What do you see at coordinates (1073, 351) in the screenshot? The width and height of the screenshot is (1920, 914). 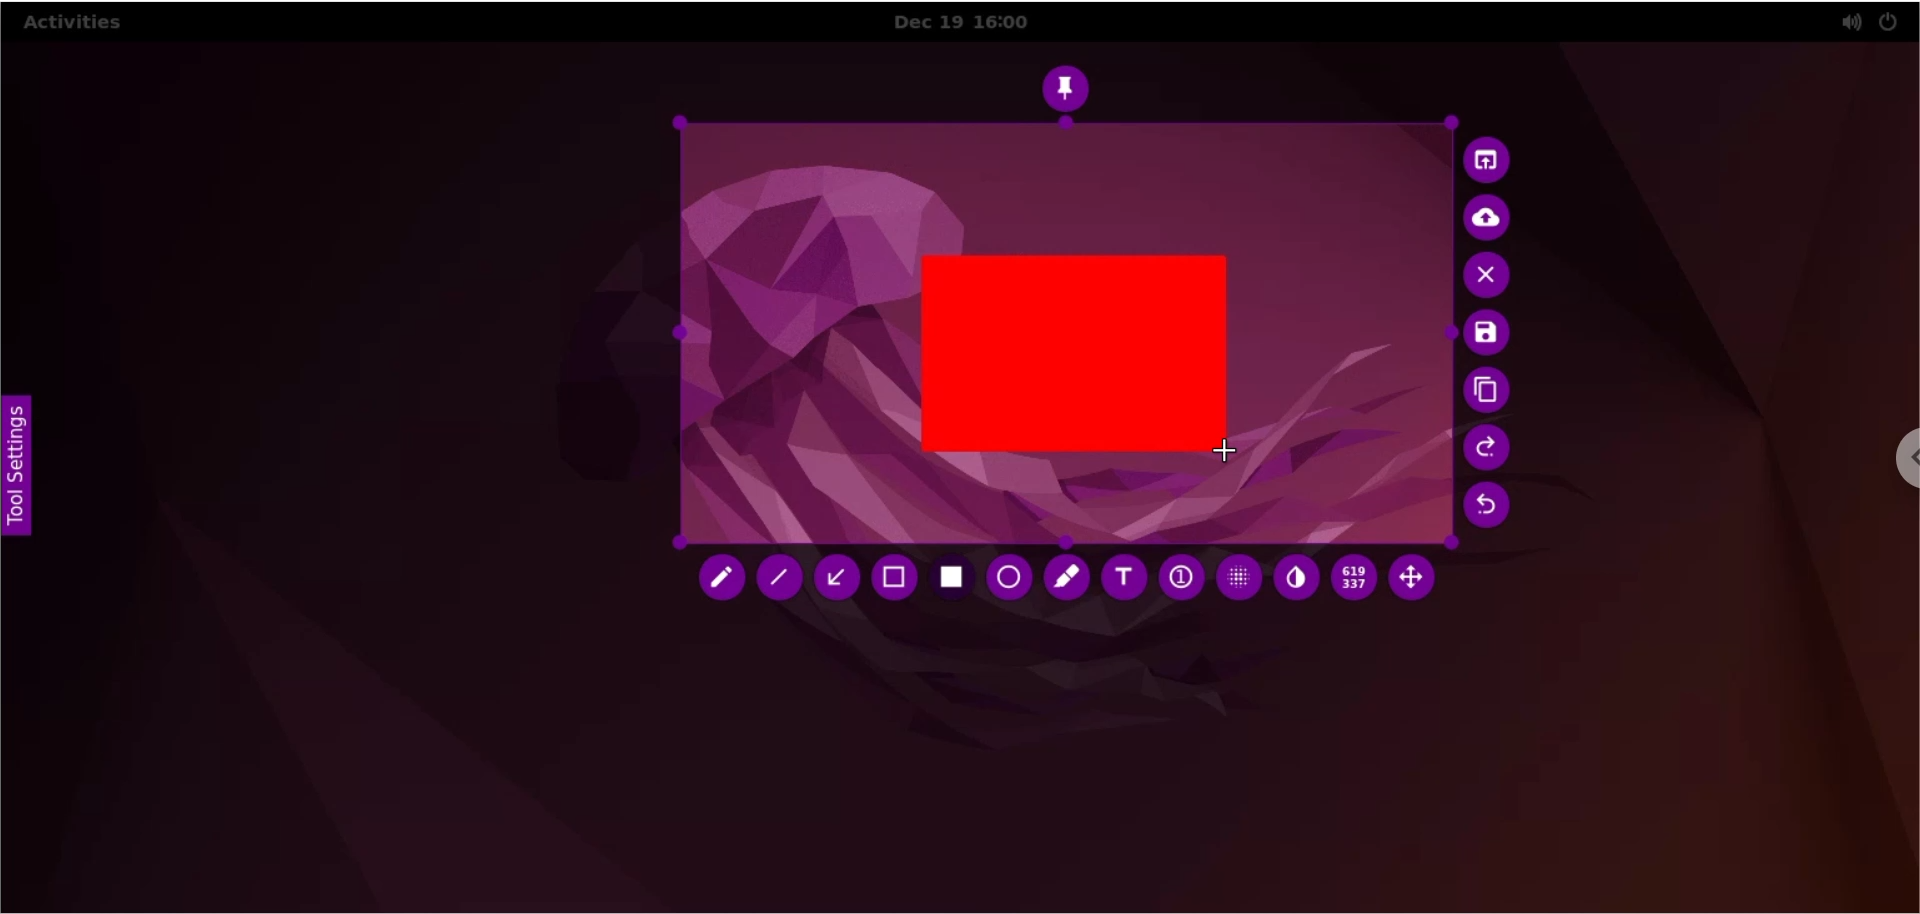 I see `rectangle` at bounding box center [1073, 351].